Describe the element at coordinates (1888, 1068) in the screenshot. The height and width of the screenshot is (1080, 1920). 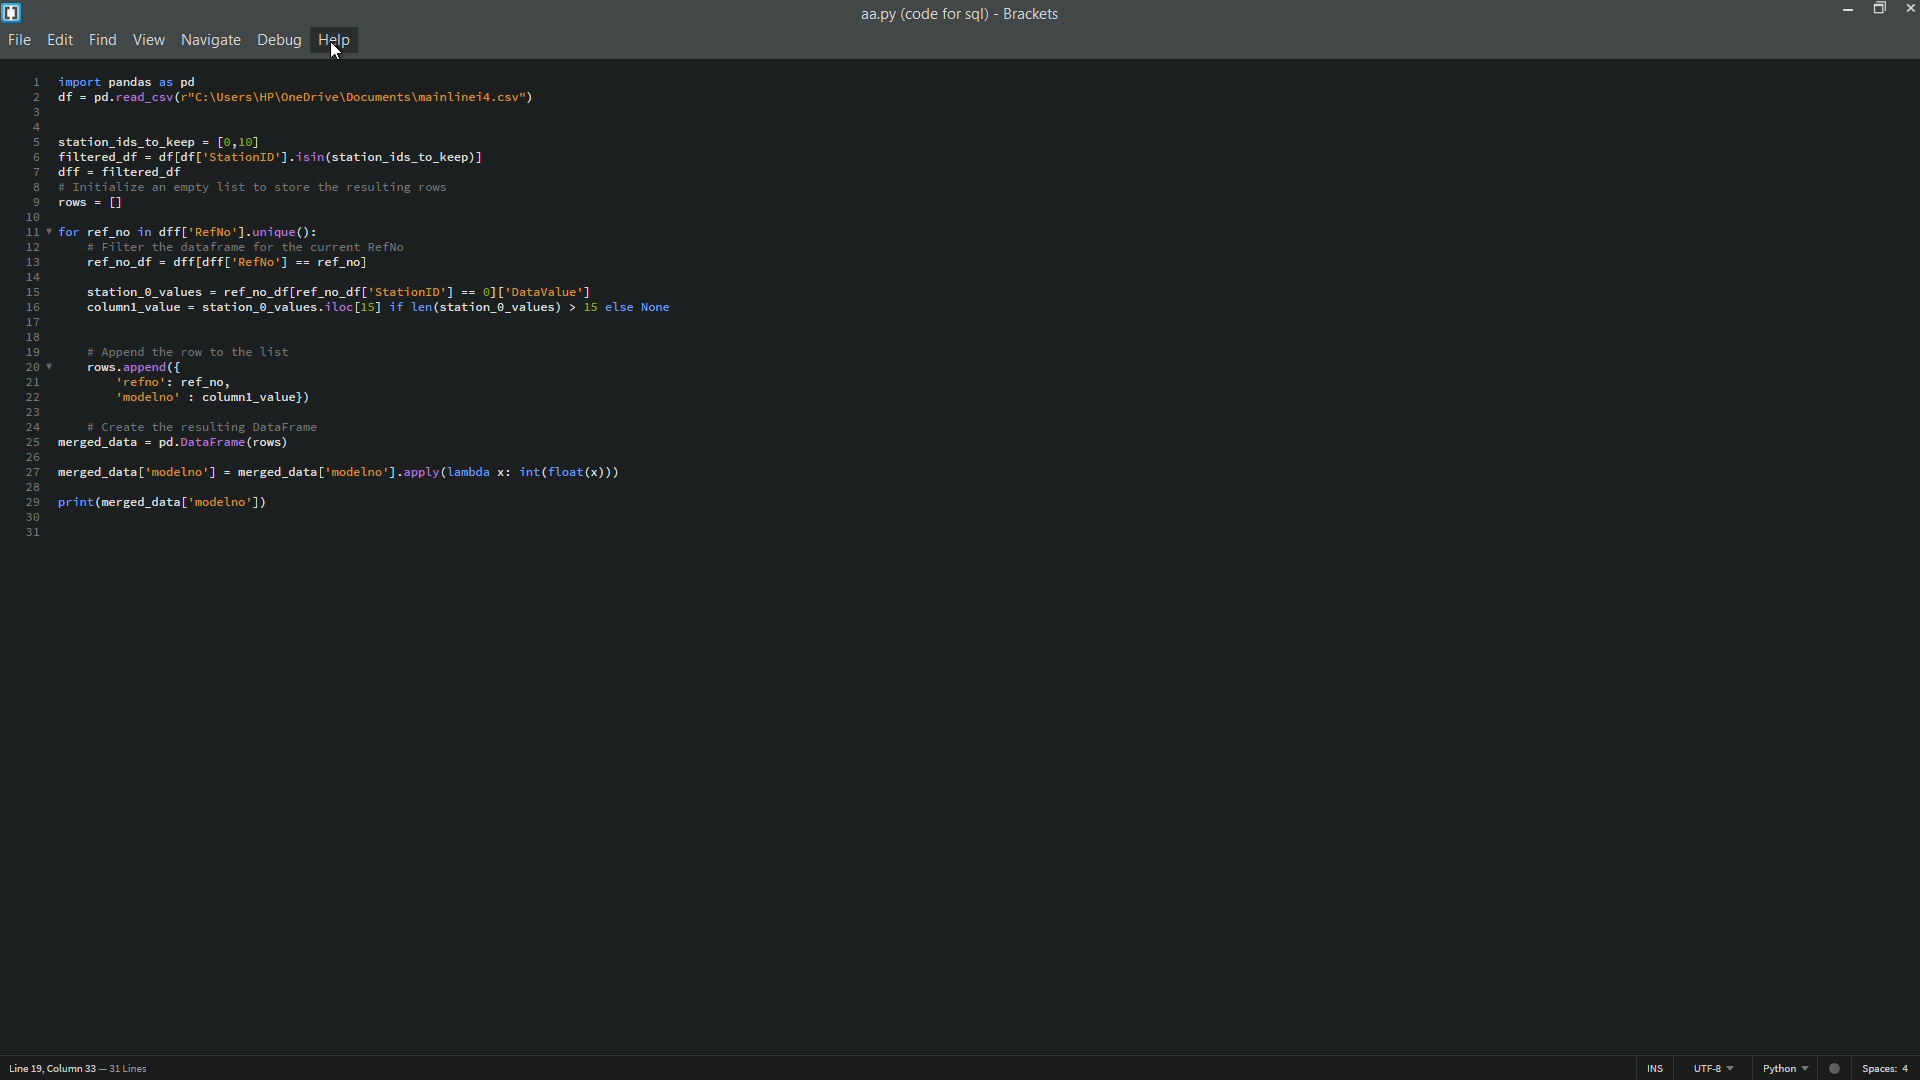
I see `space` at that location.